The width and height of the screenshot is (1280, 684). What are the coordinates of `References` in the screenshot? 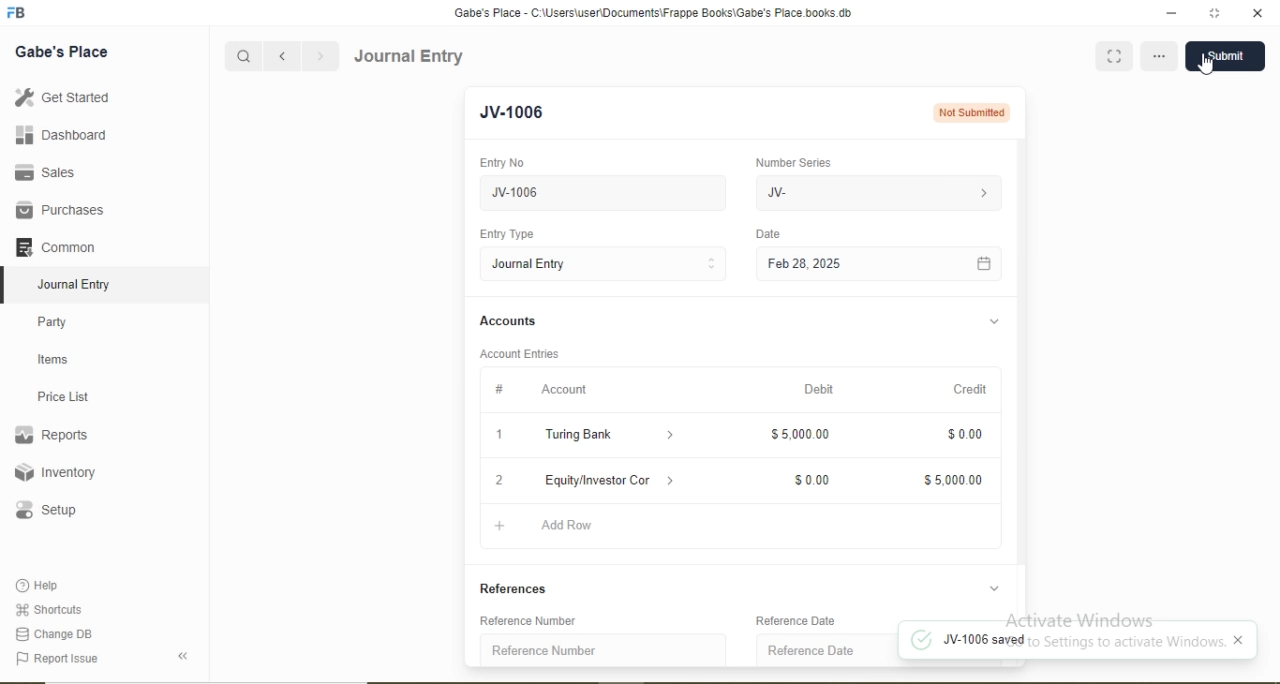 It's located at (516, 589).